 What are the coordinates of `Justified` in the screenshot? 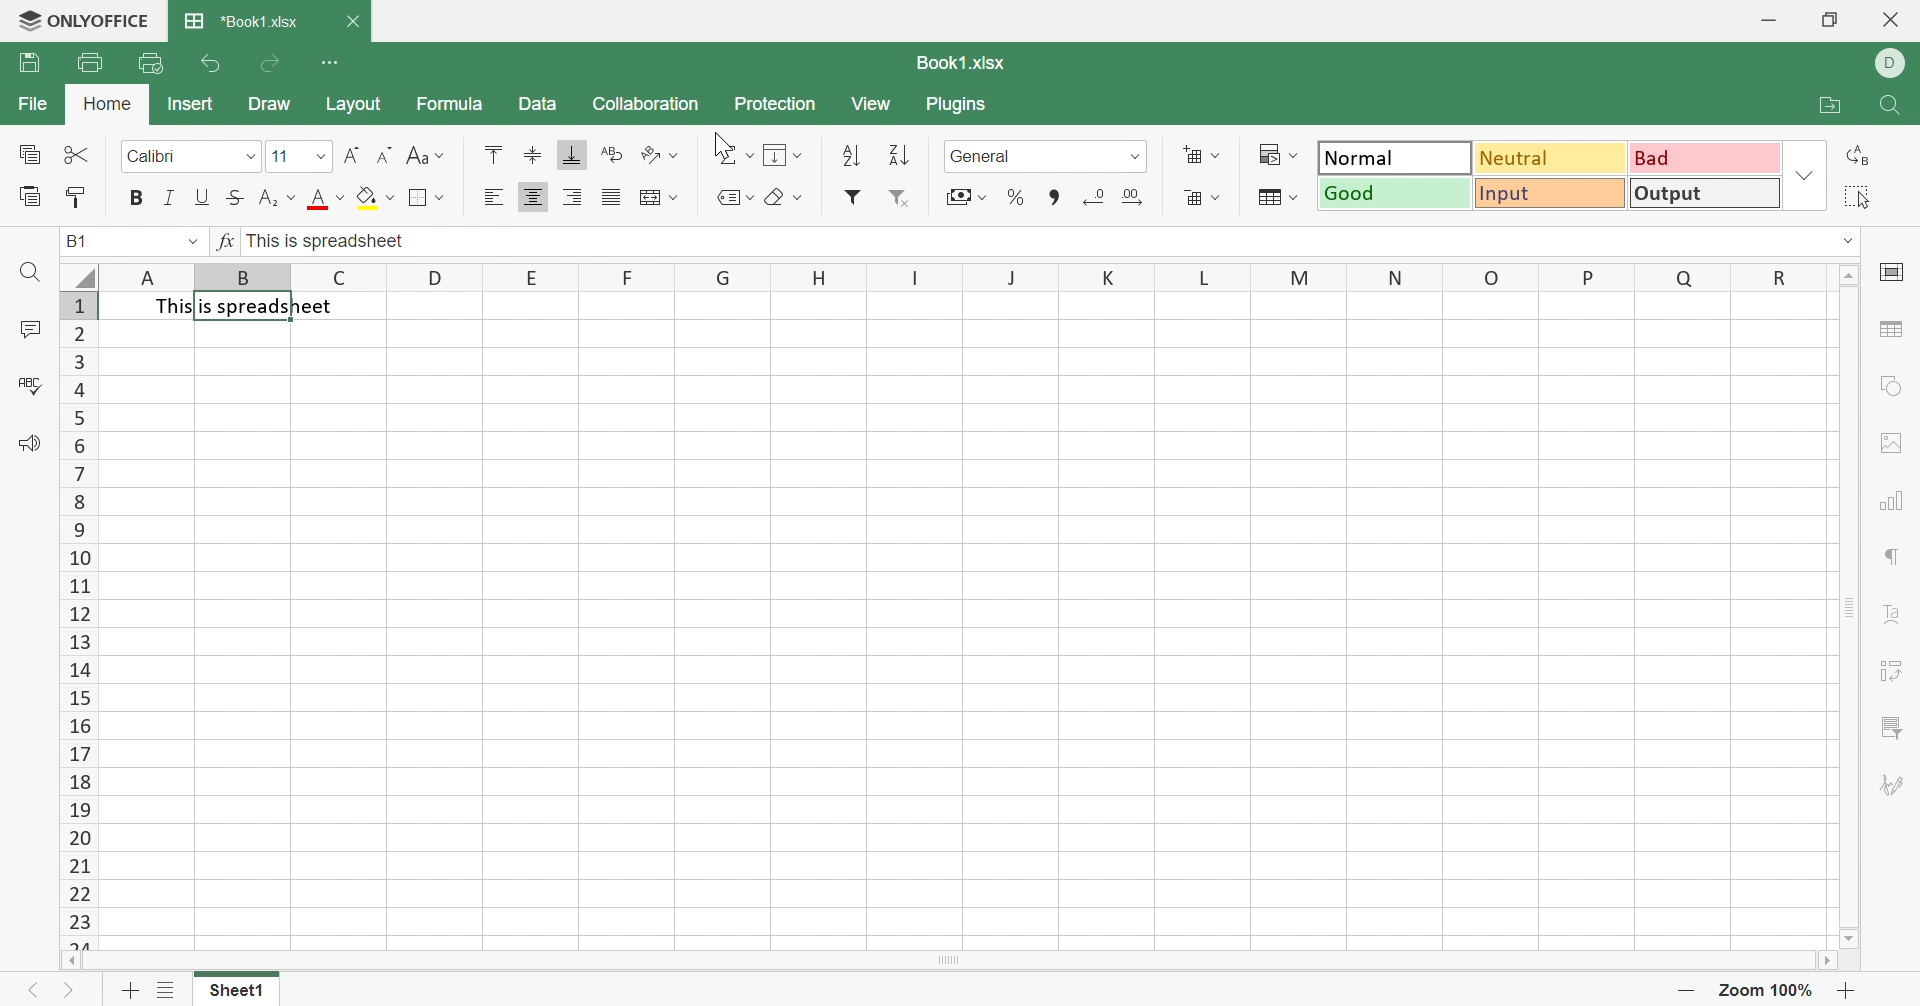 It's located at (613, 195).